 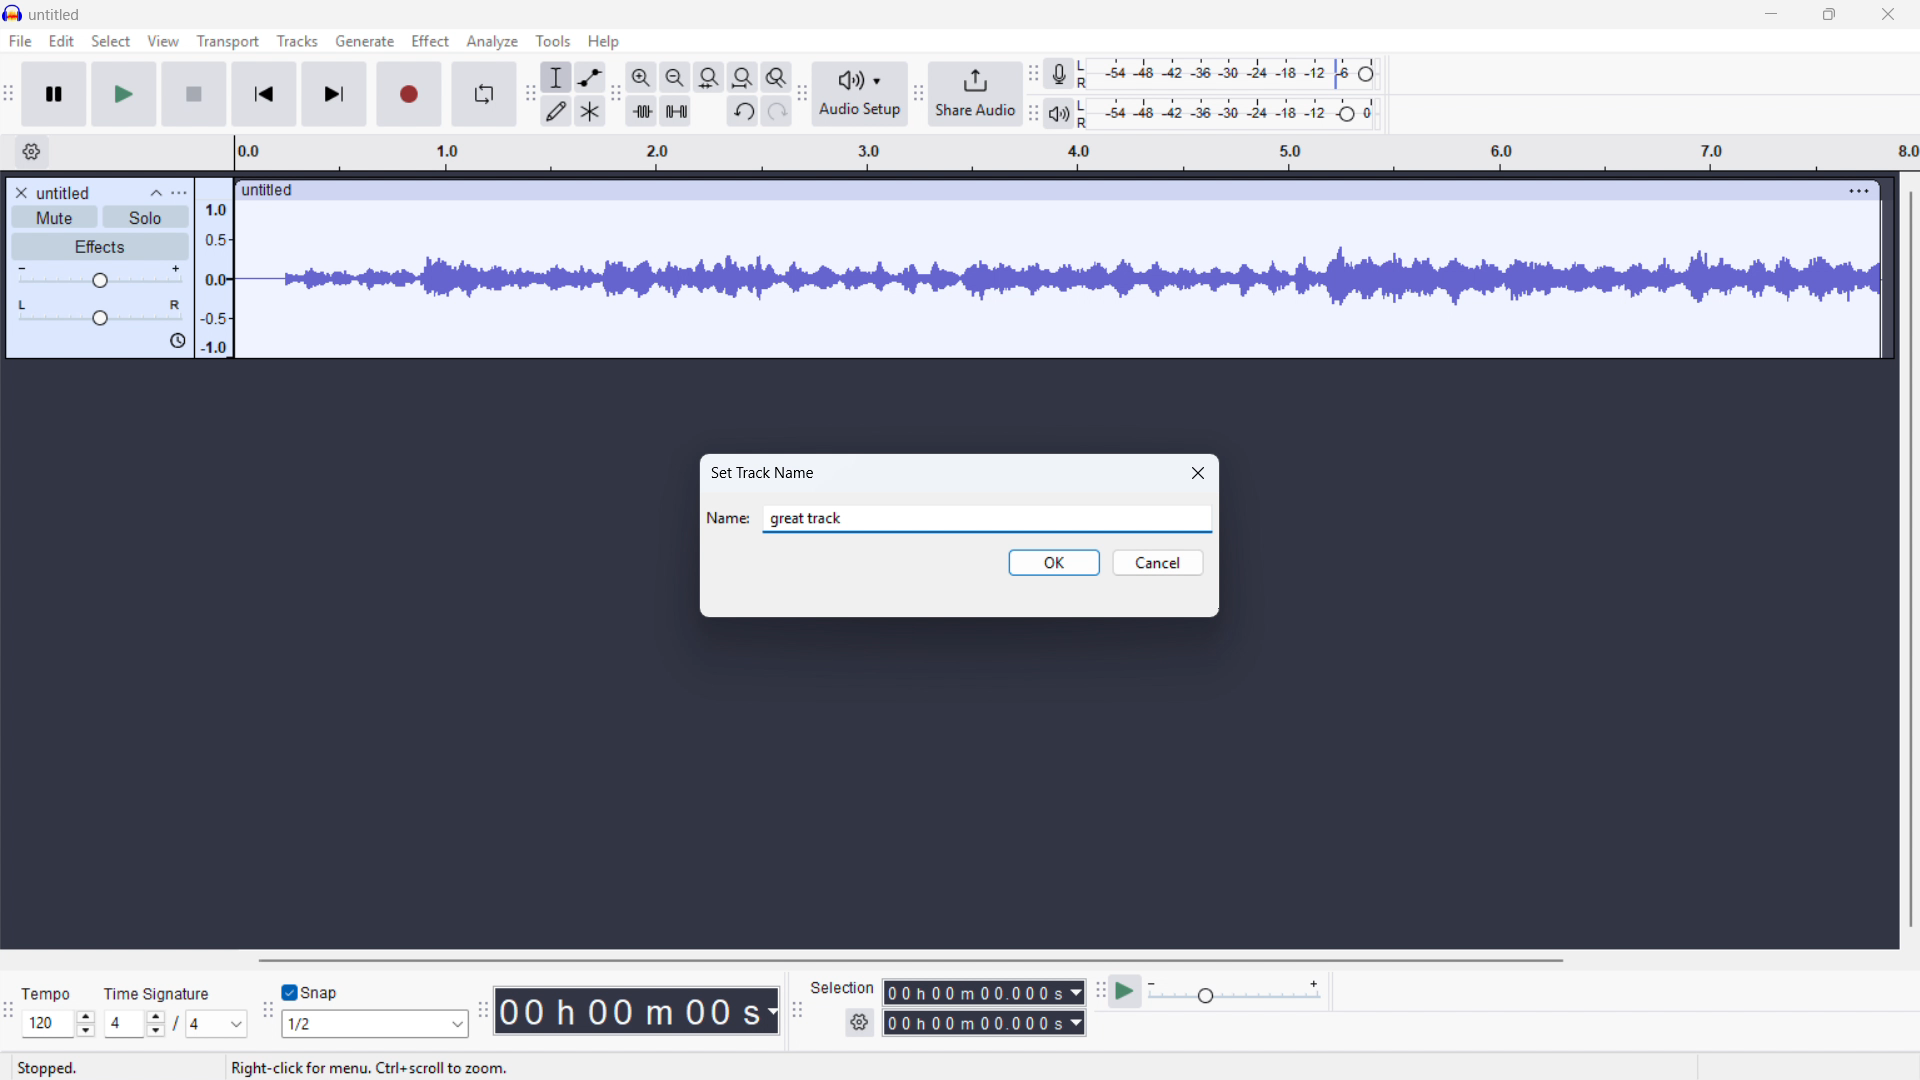 What do you see at coordinates (728, 518) in the screenshot?
I see `name` at bounding box center [728, 518].